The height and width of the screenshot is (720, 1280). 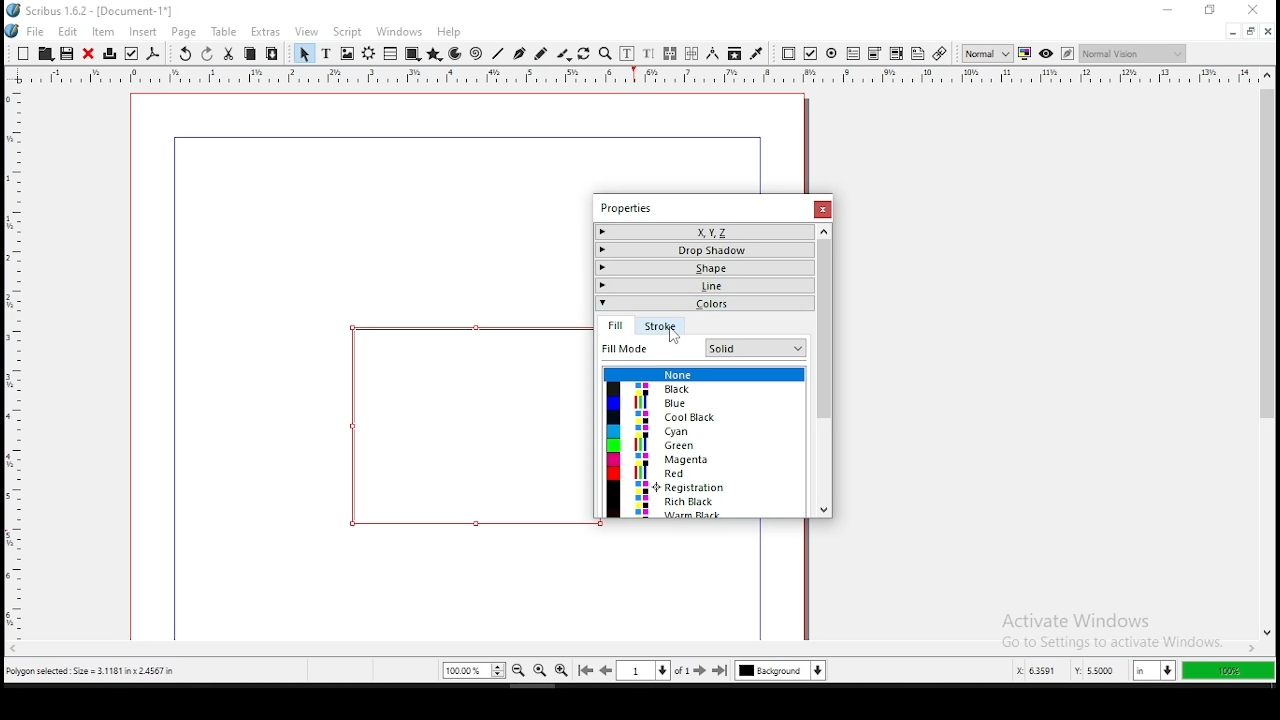 I want to click on render frame, so click(x=368, y=54).